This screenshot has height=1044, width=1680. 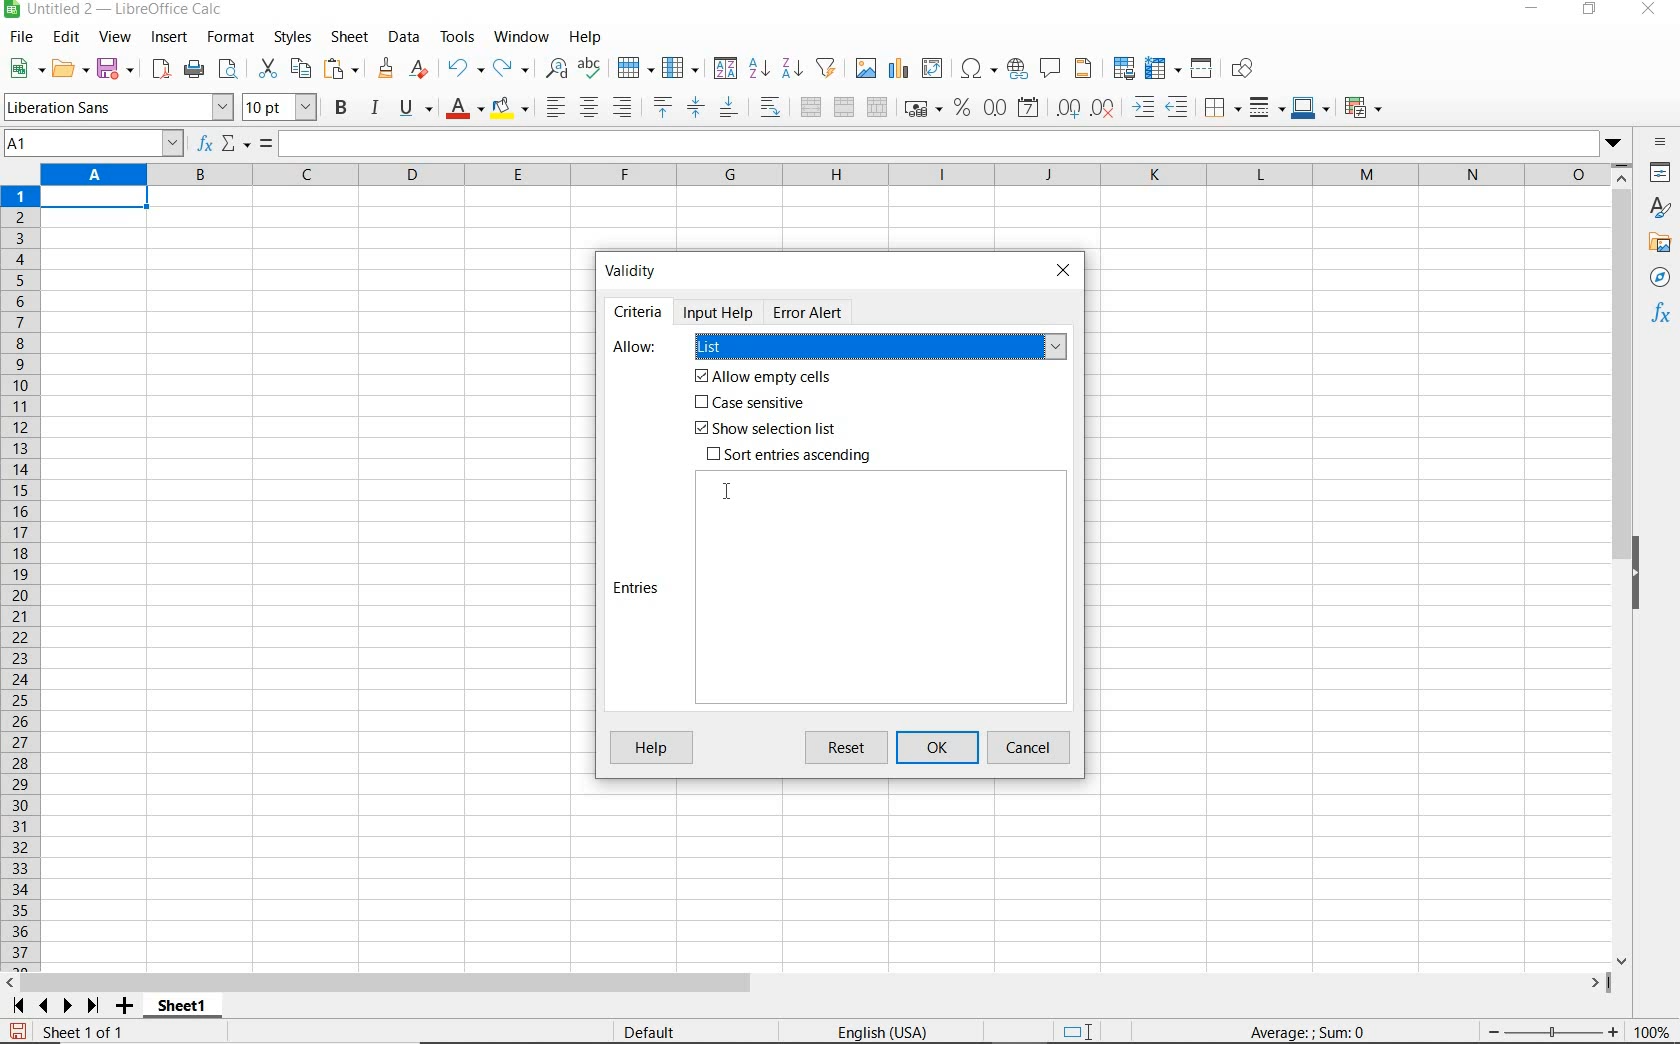 What do you see at coordinates (1030, 107) in the screenshot?
I see `format as date` at bounding box center [1030, 107].